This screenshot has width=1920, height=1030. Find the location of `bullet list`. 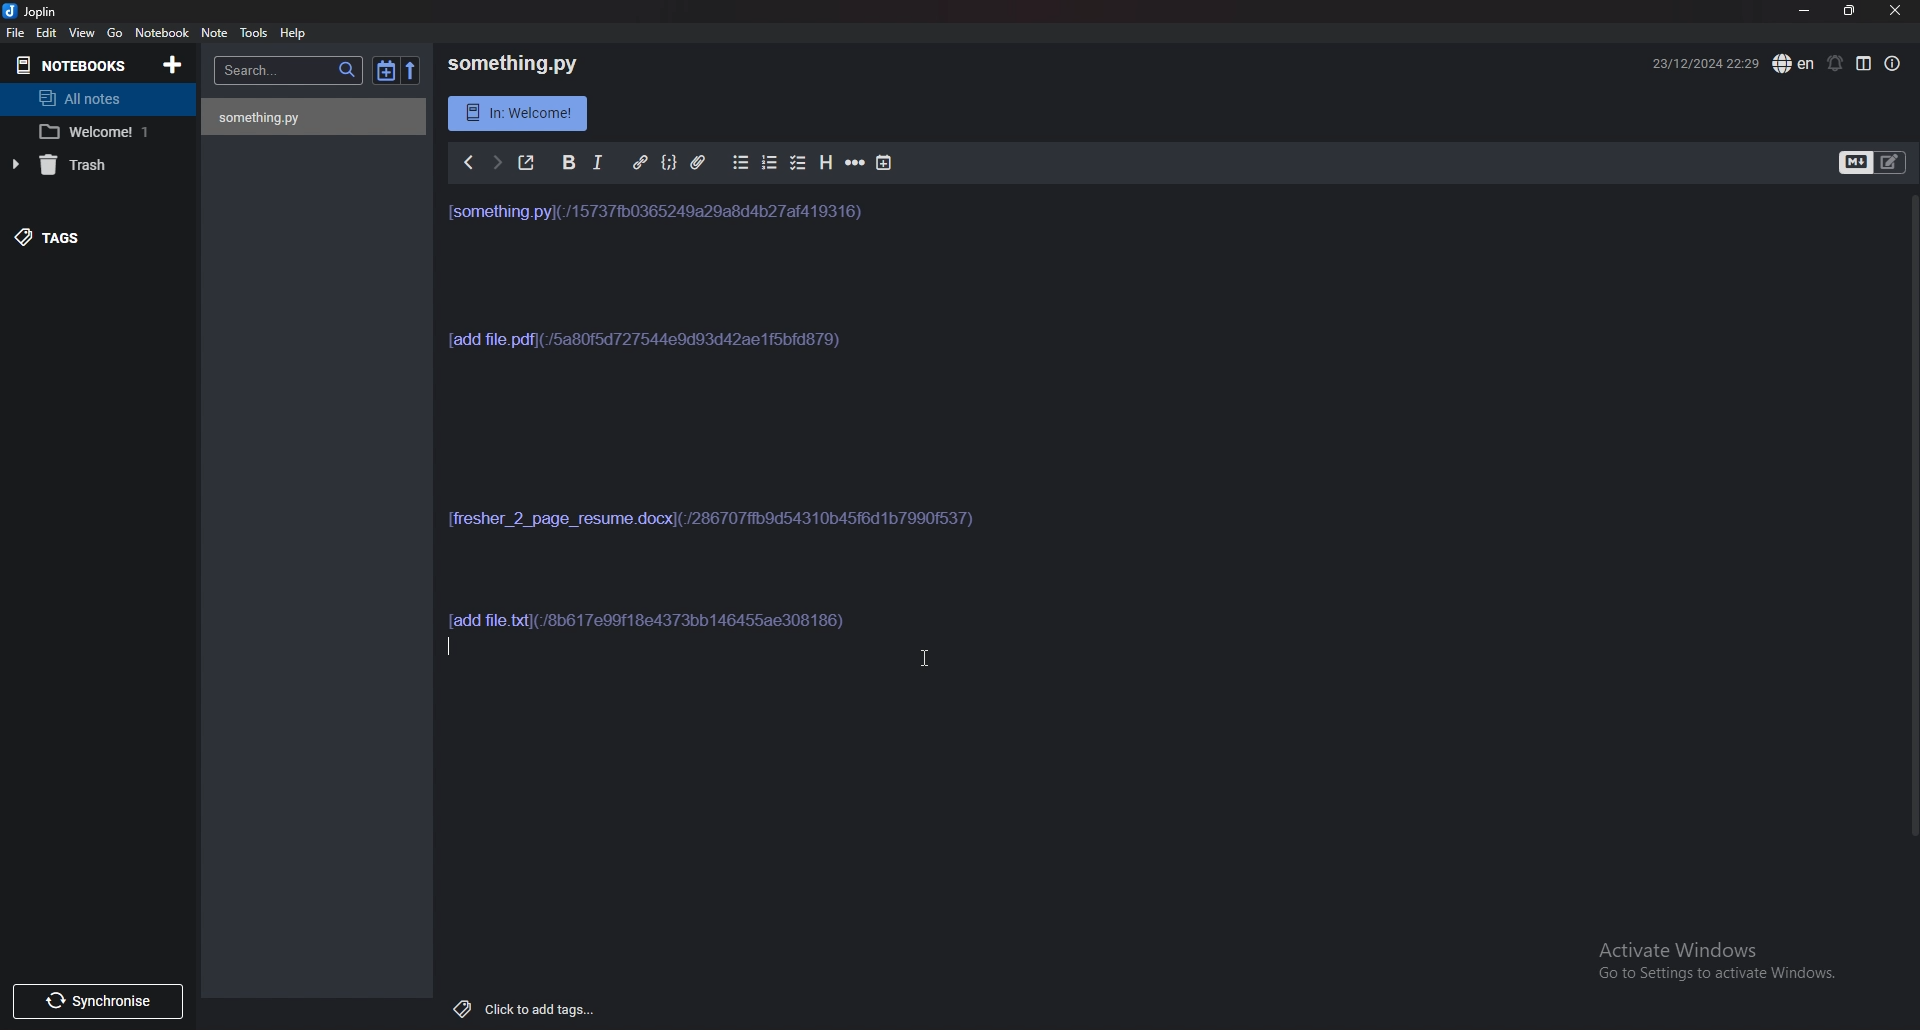

bullet list is located at coordinates (741, 163).